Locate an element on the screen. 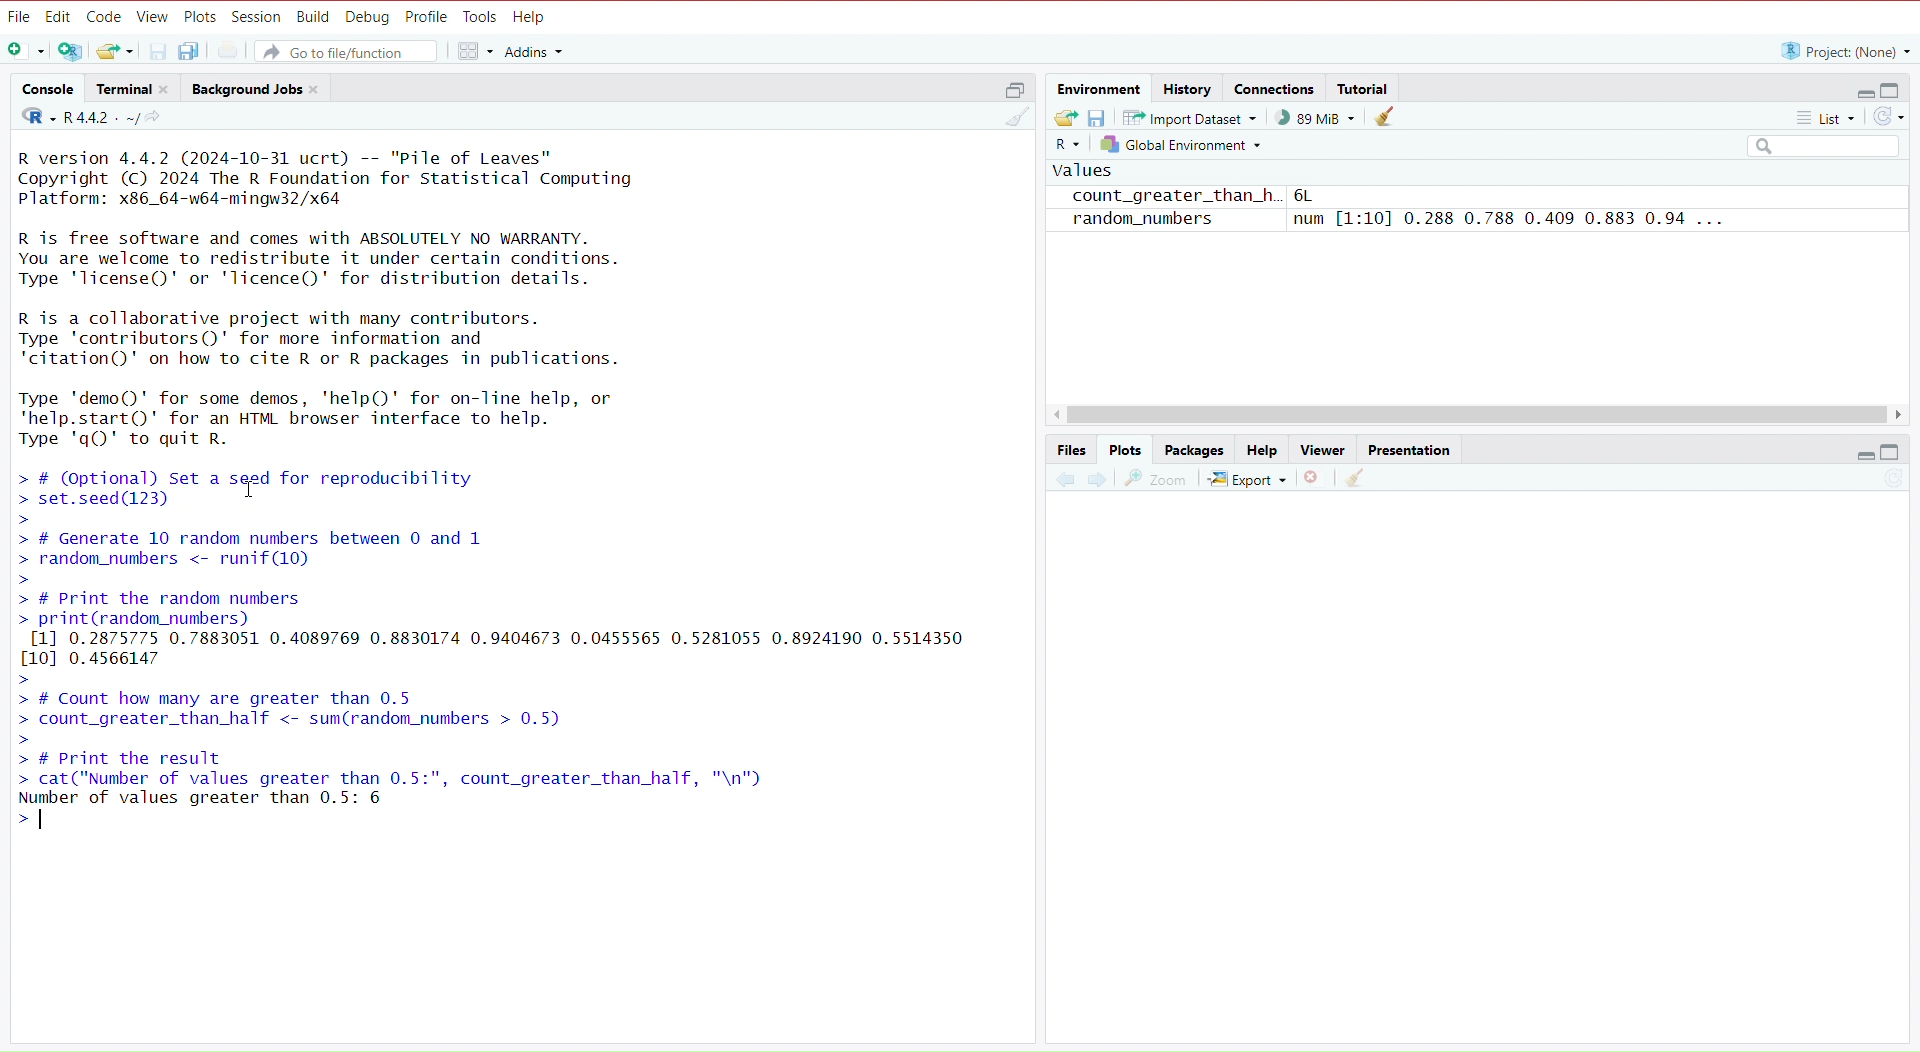 The width and height of the screenshot is (1920, 1052). Edit is located at coordinates (59, 15).